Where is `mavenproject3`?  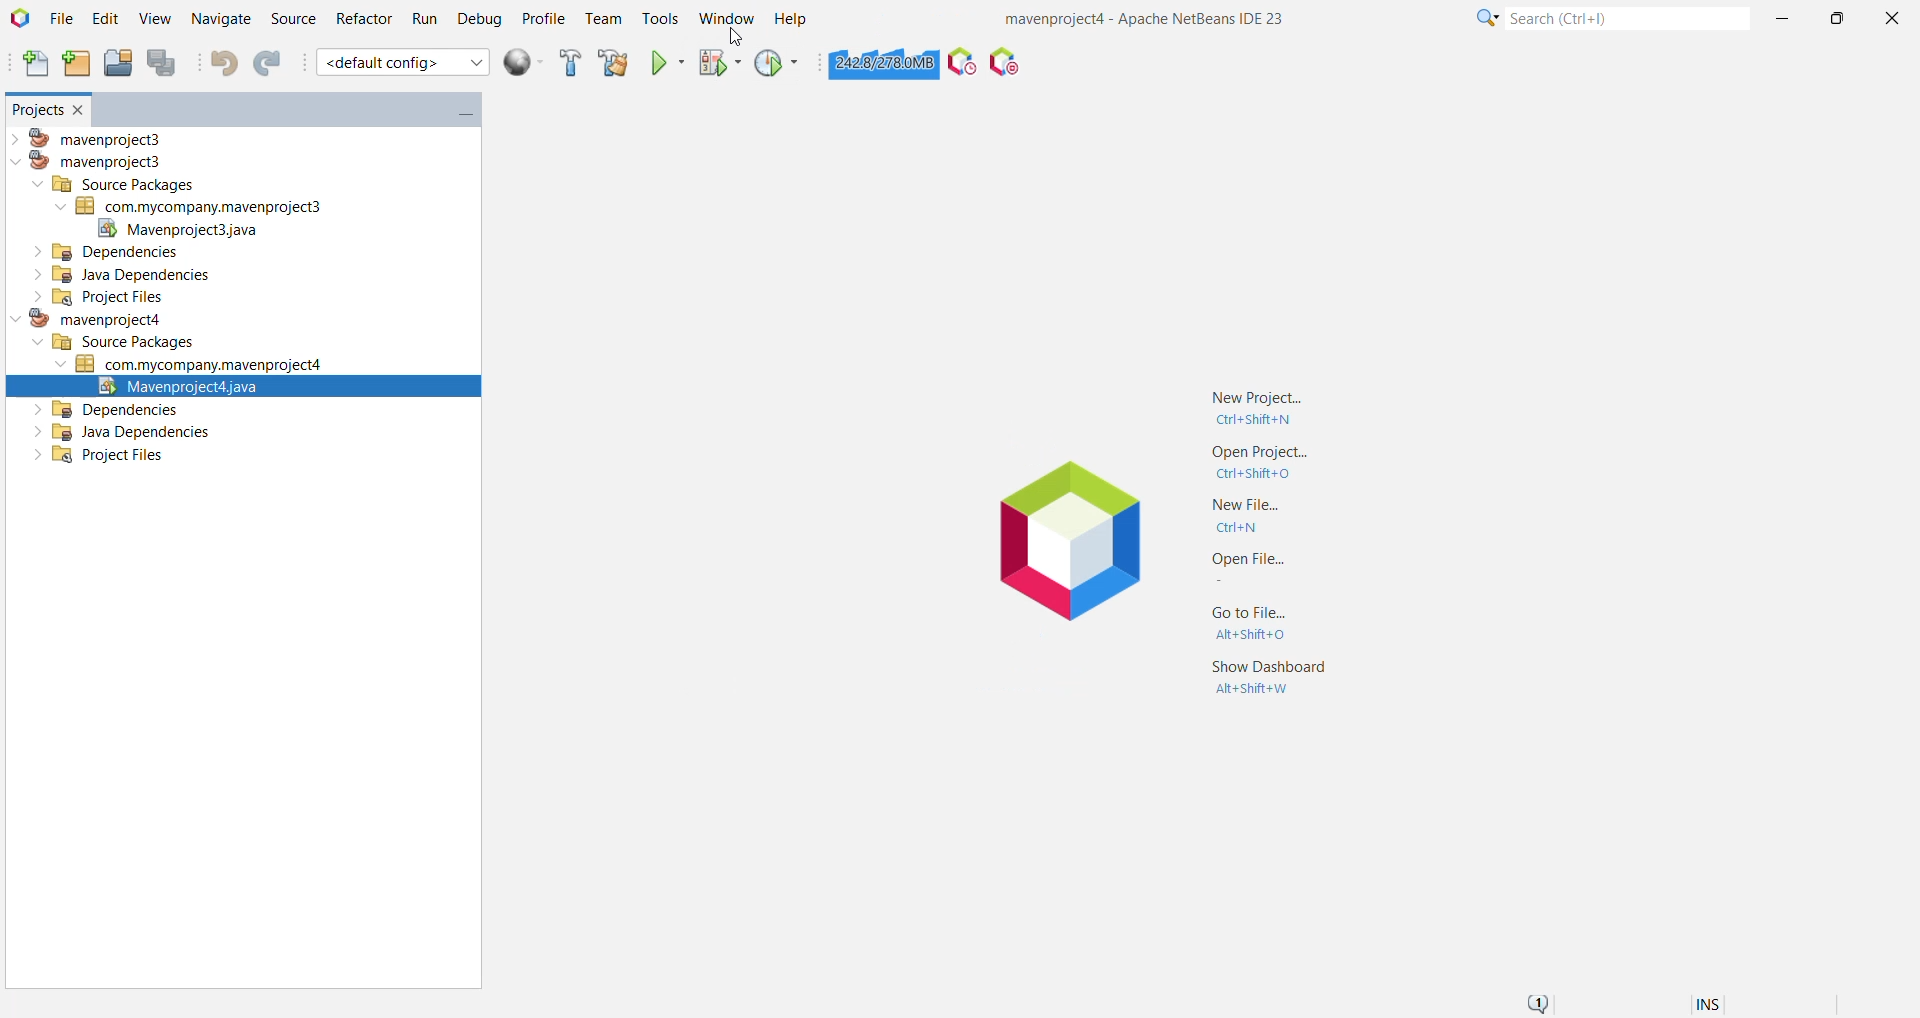 mavenproject3 is located at coordinates (91, 162).